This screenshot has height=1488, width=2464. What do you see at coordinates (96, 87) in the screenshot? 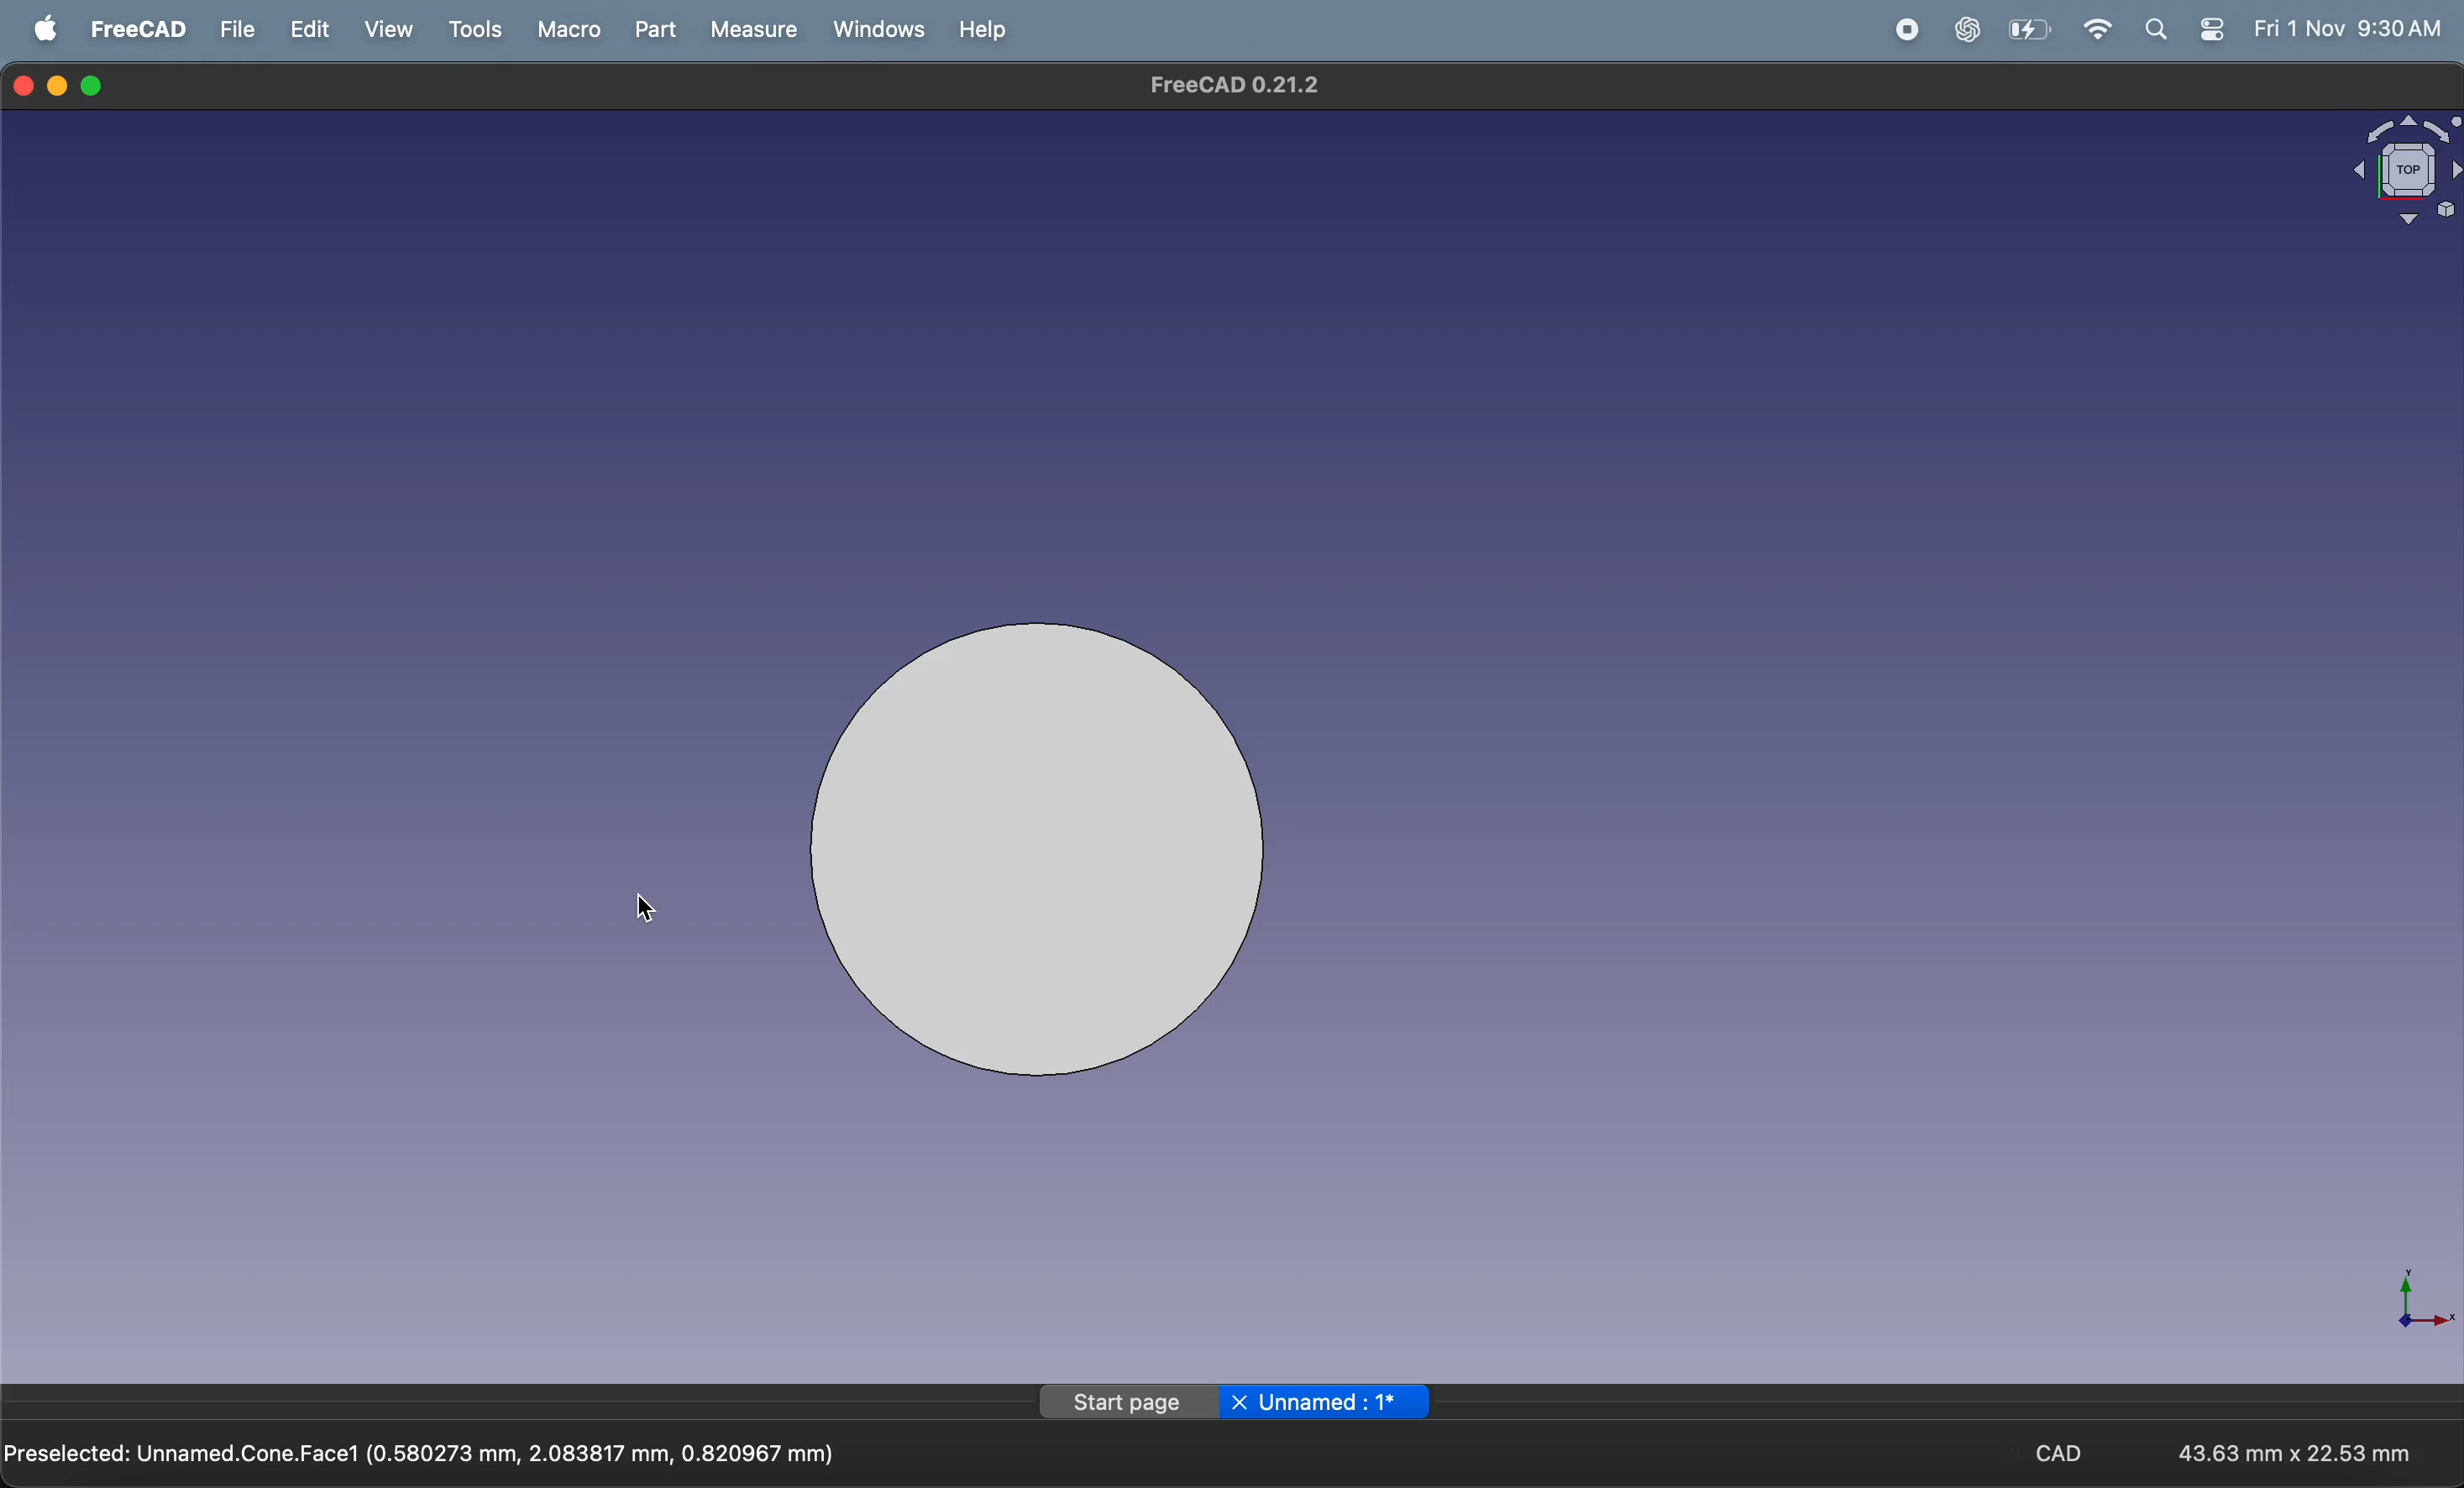
I see `maximize` at bounding box center [96, 87].